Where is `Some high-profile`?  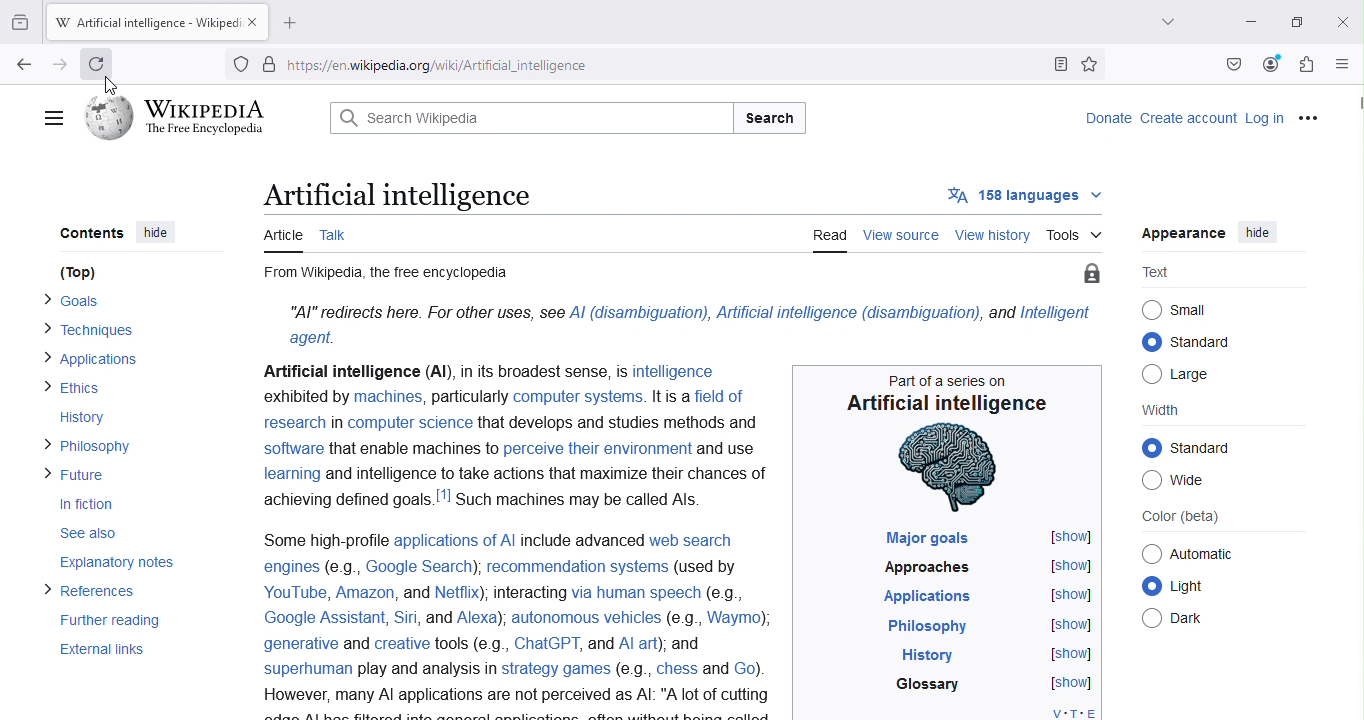
Some high-profile is located at coordinates (317, 542).